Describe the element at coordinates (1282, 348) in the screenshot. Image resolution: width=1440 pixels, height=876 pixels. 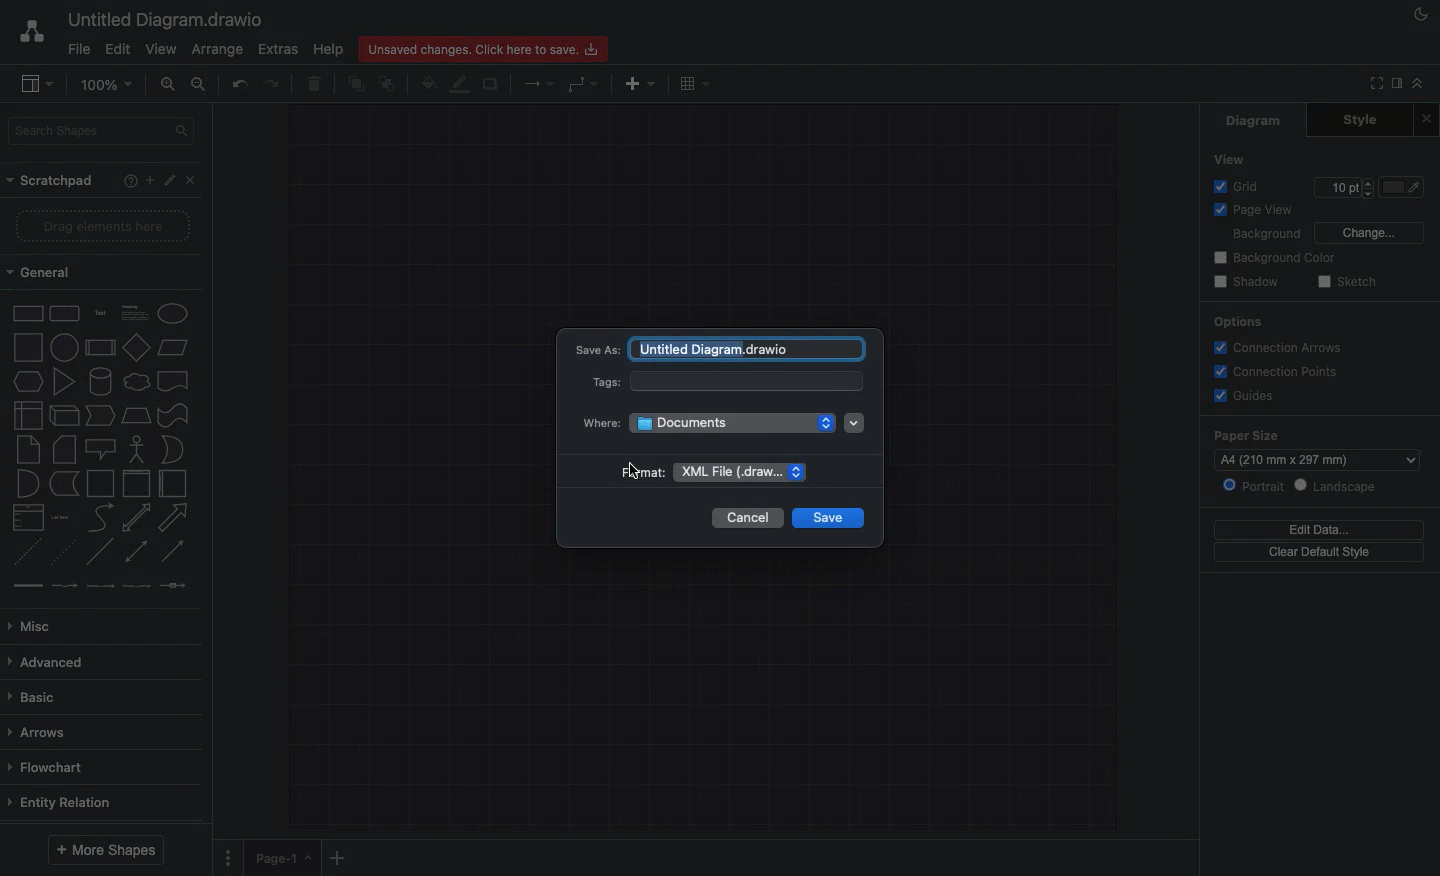
I see `Connection arrows` at that location.